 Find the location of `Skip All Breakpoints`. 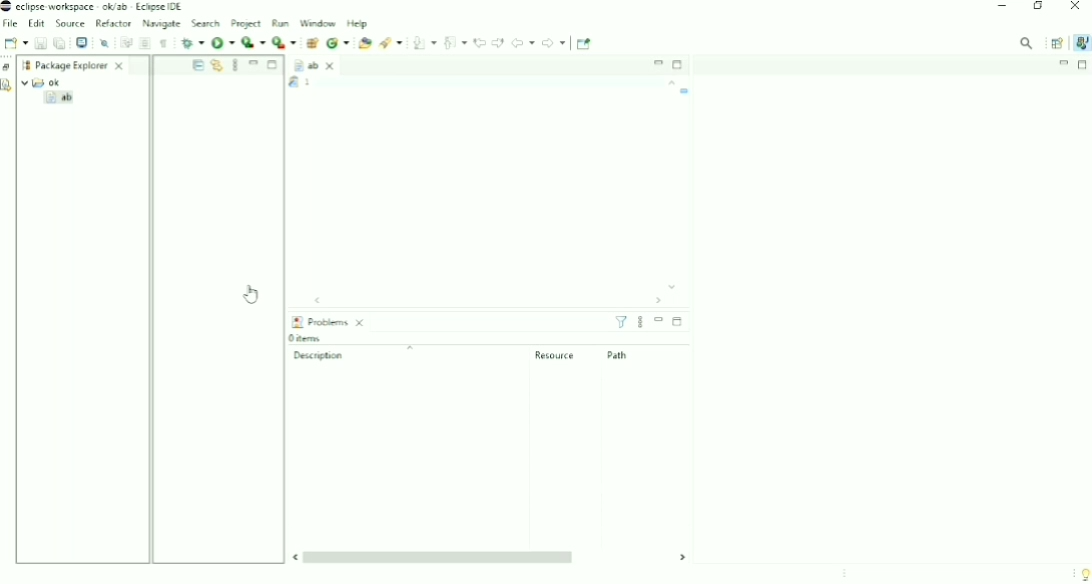

Skip All Breakpoints is located at coordinates (104, 42).